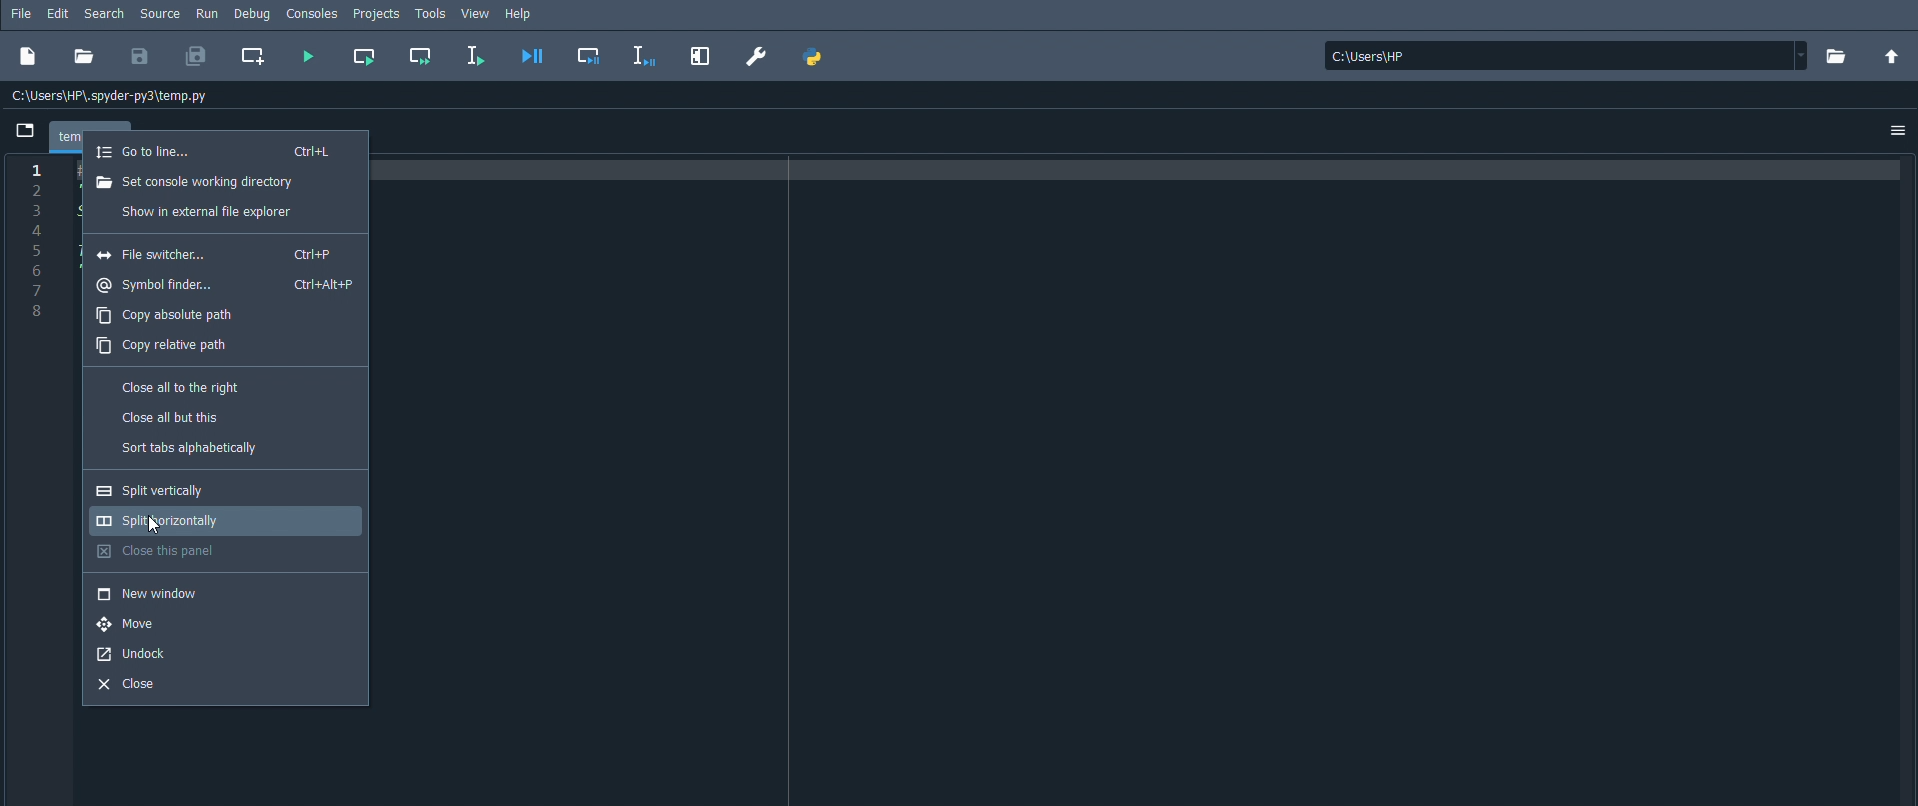 This screenshot has height=806, width=1918. Describe the element at coordinates (532, 56) in the screenshot. I see `Debug file` at that location.